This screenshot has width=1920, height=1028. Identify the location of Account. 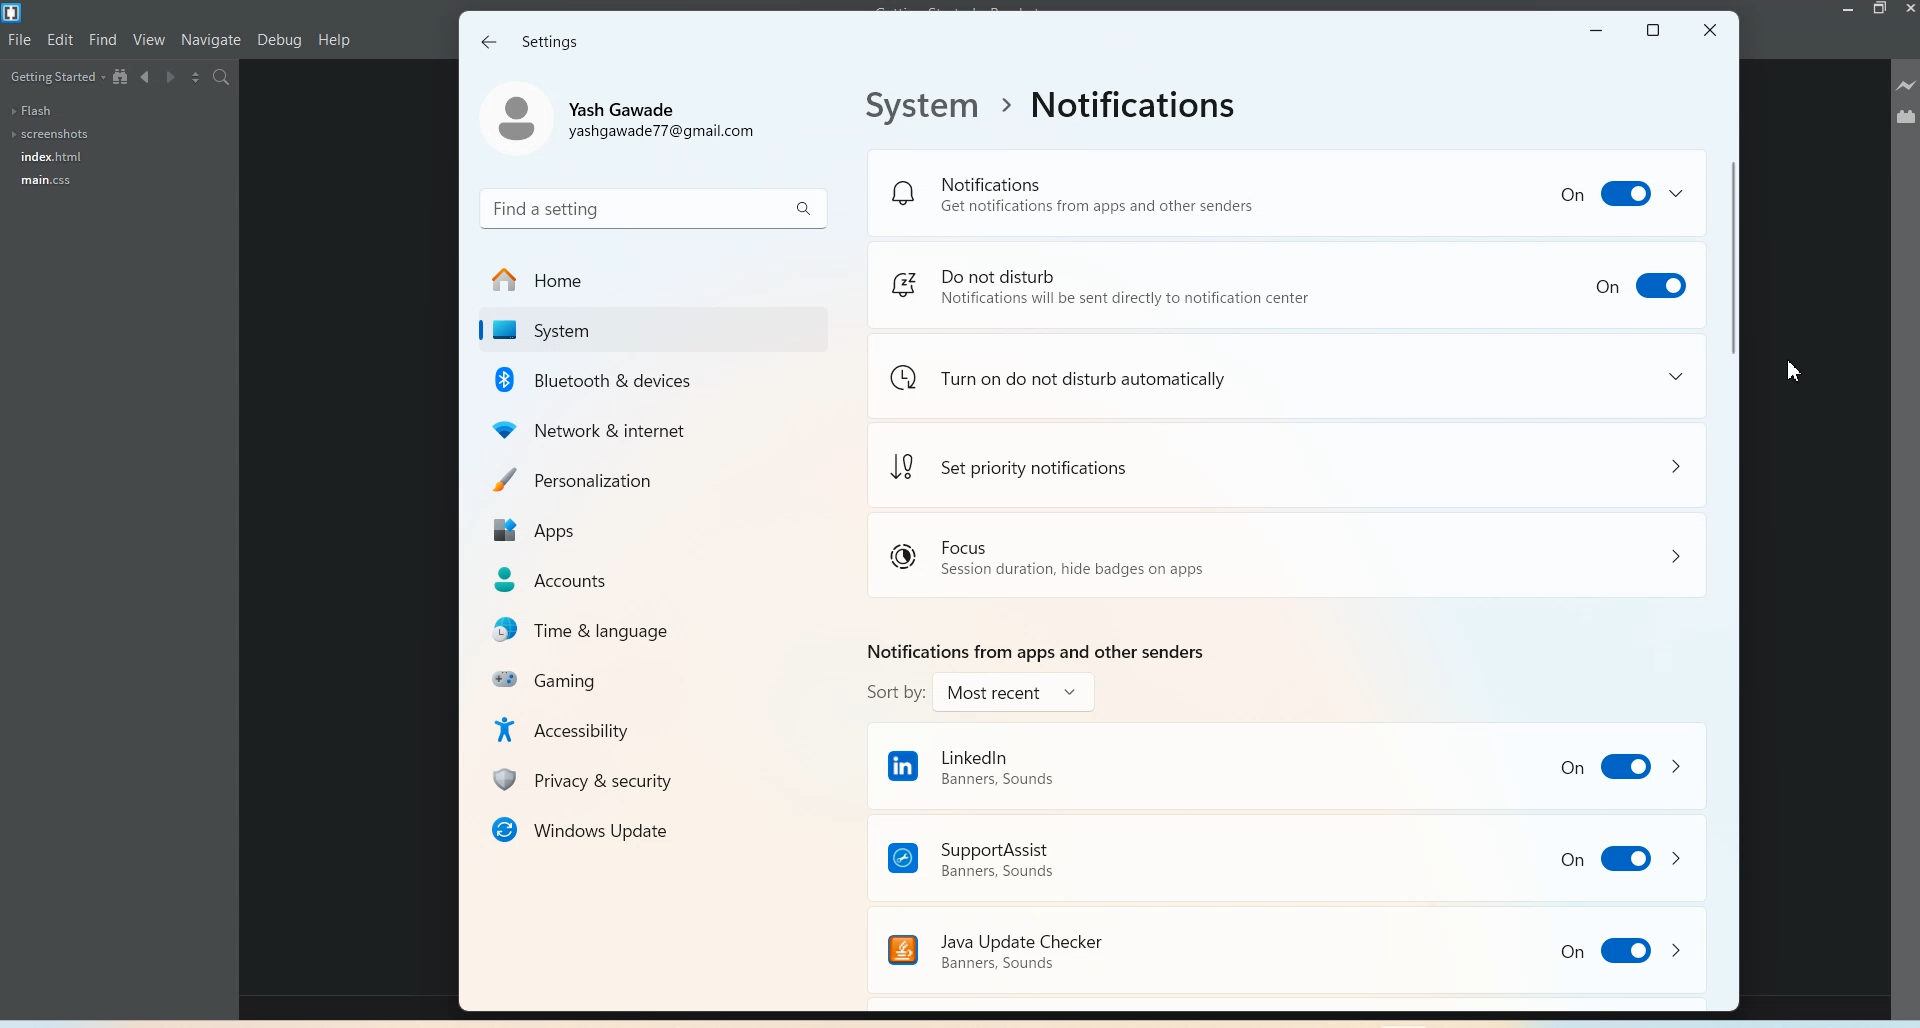
(625, 120).